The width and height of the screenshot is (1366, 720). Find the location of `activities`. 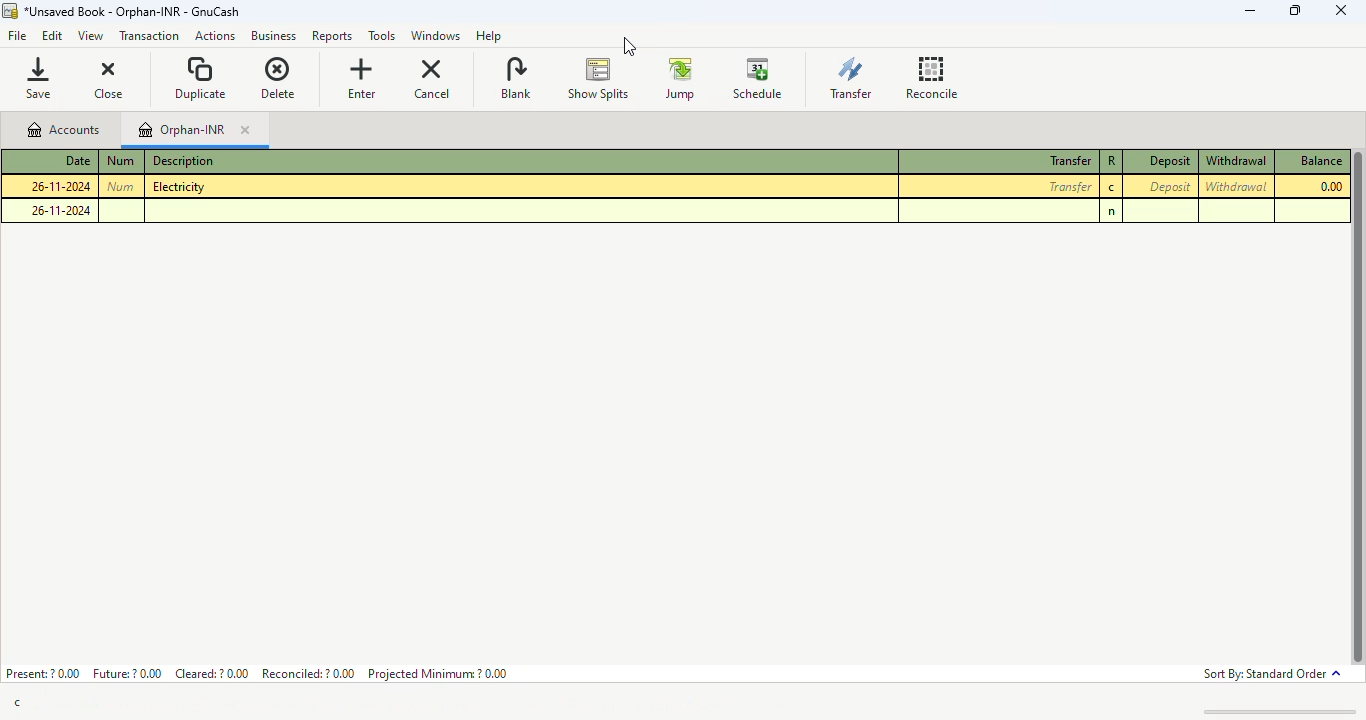

activities is located at coordinates (215, 37).